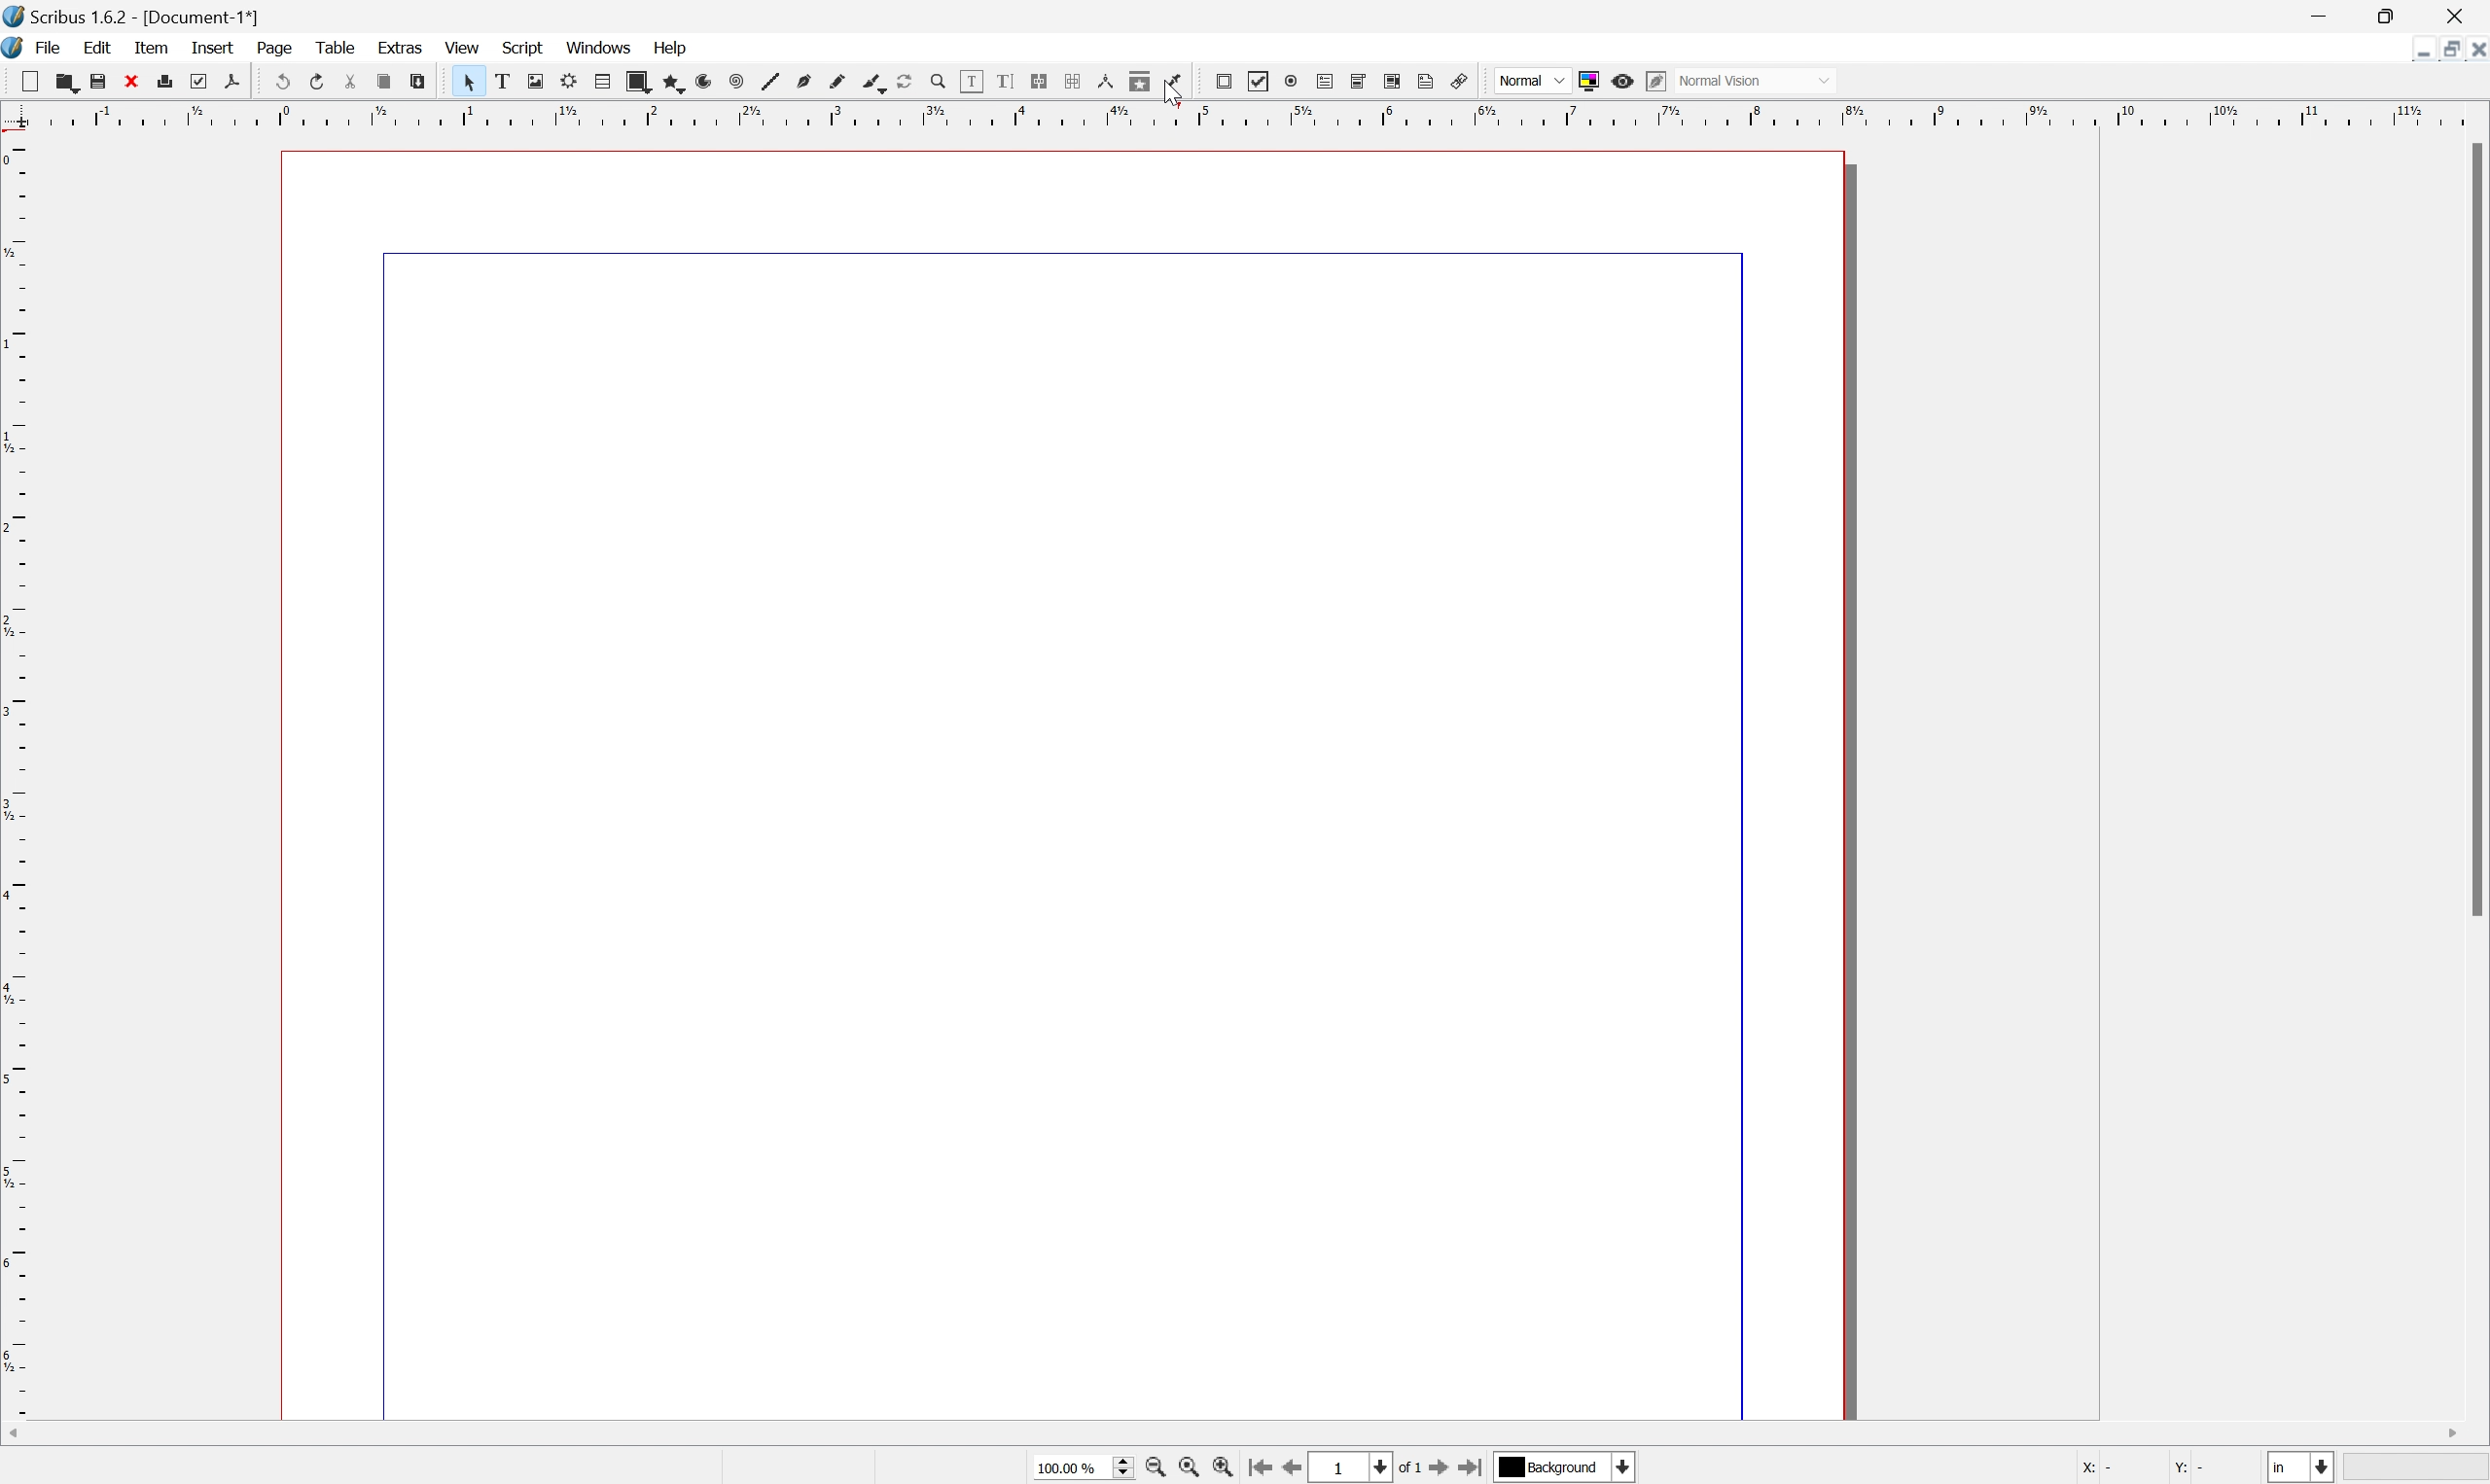  Describe the element at coordinates (129, 80) in the screenshot. I see `close` at that location.